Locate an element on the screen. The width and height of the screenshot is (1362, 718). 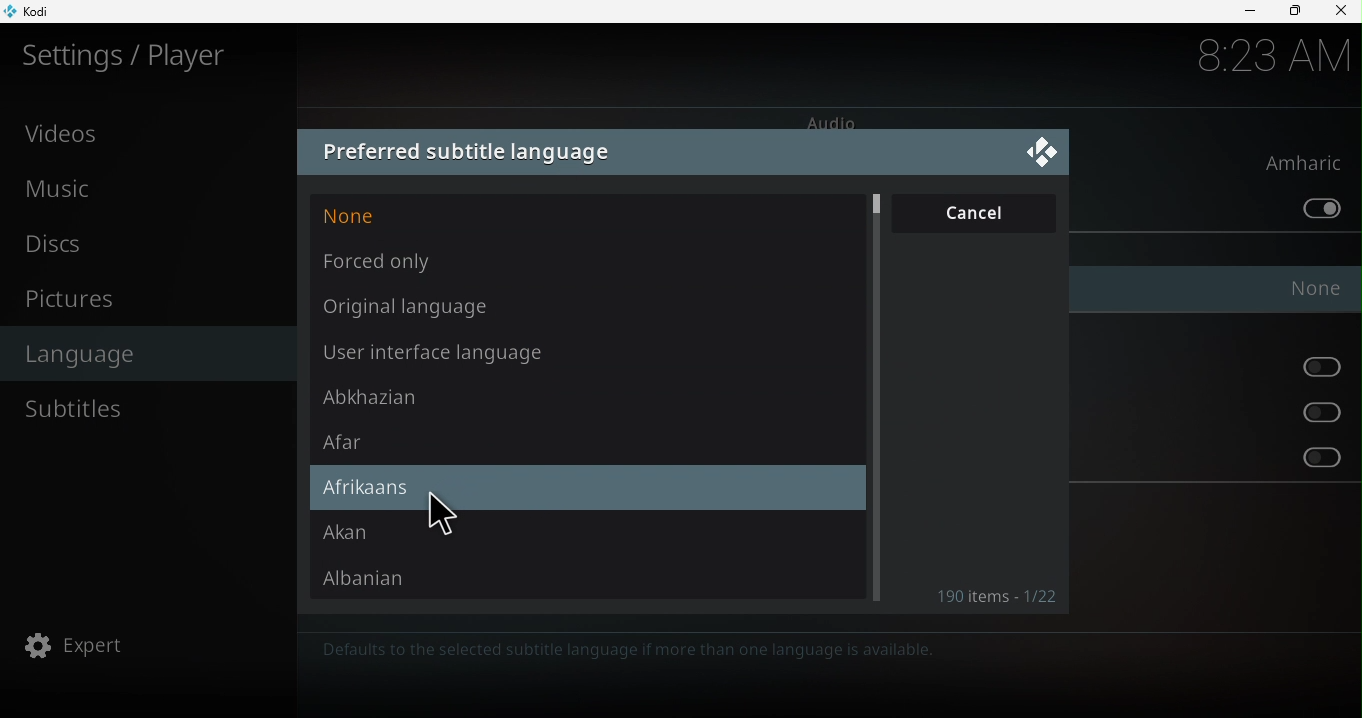
Settings/plater is located at coordinates (127, 55).